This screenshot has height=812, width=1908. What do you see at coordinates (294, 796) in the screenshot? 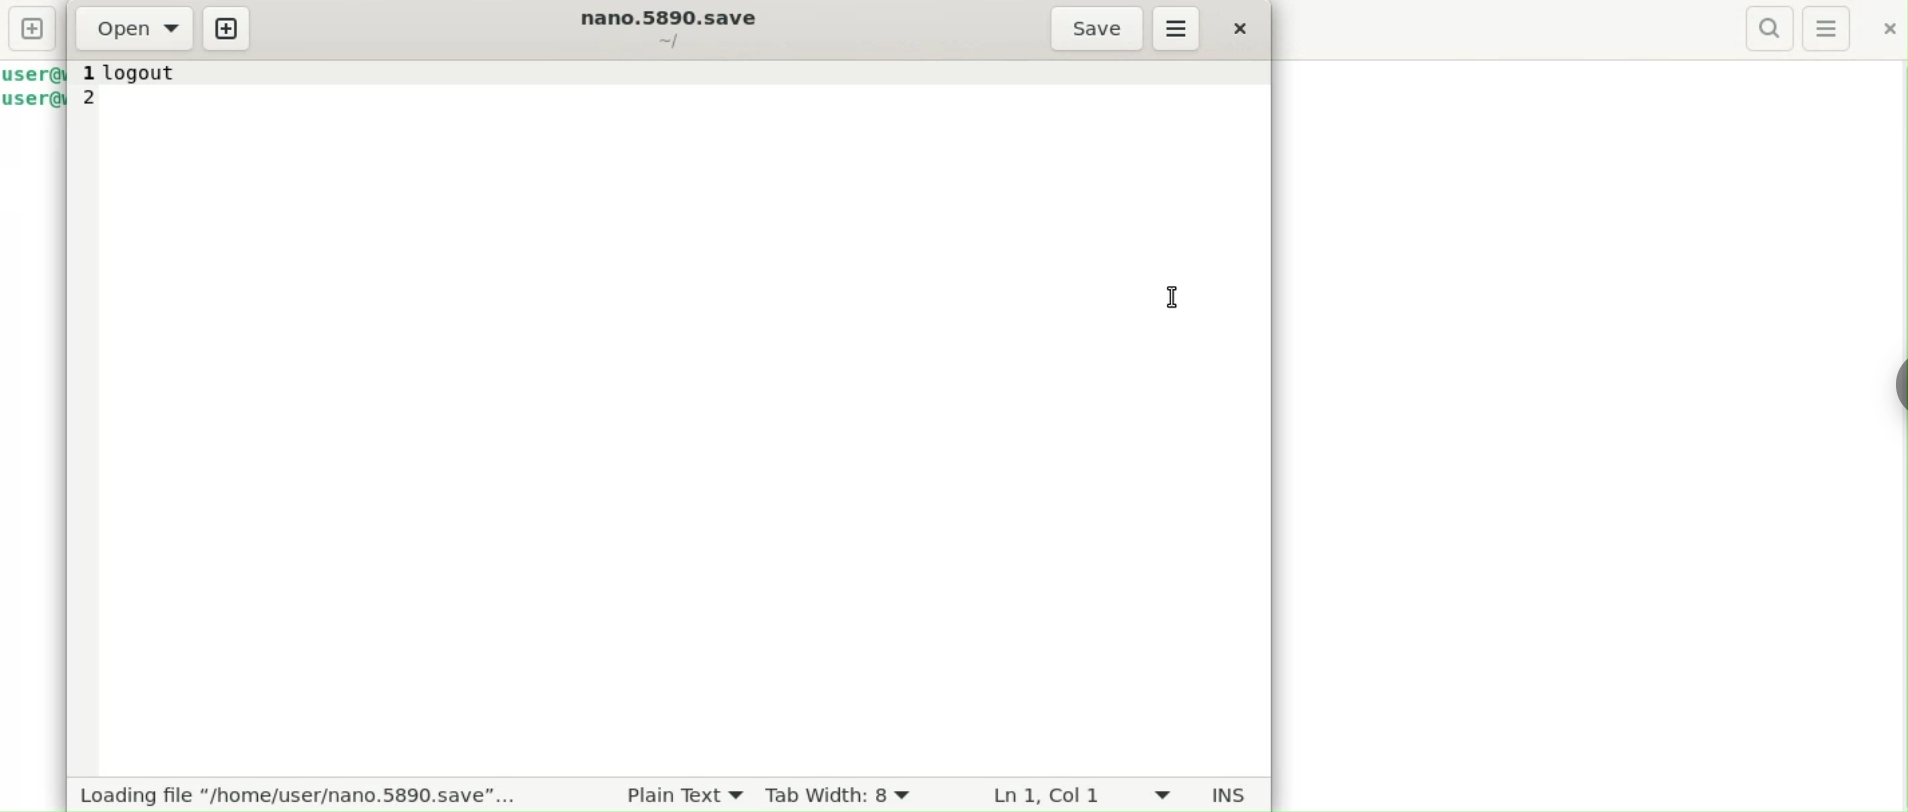
I see `Loading file "/home/user/nano.5890.save"...` at bounding box center [294, 796].